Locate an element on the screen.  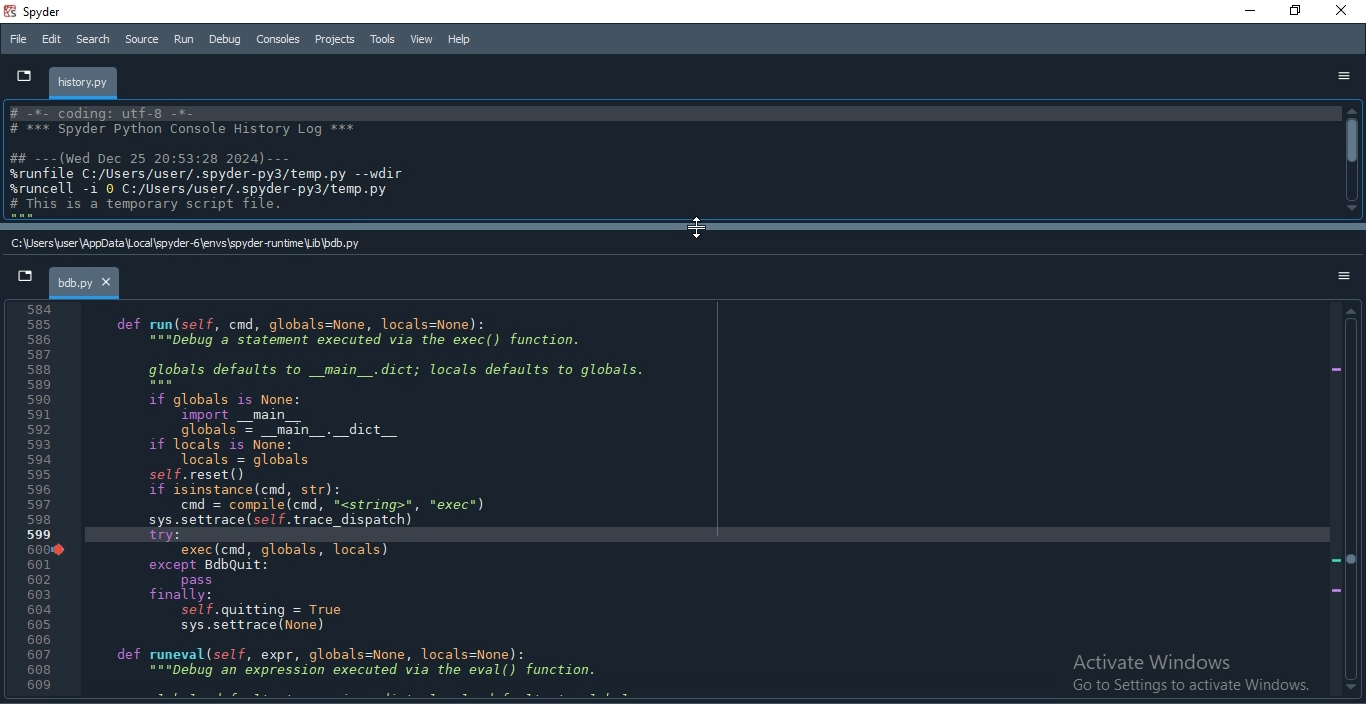
Adjusted window is located at coordinates (671, 160).